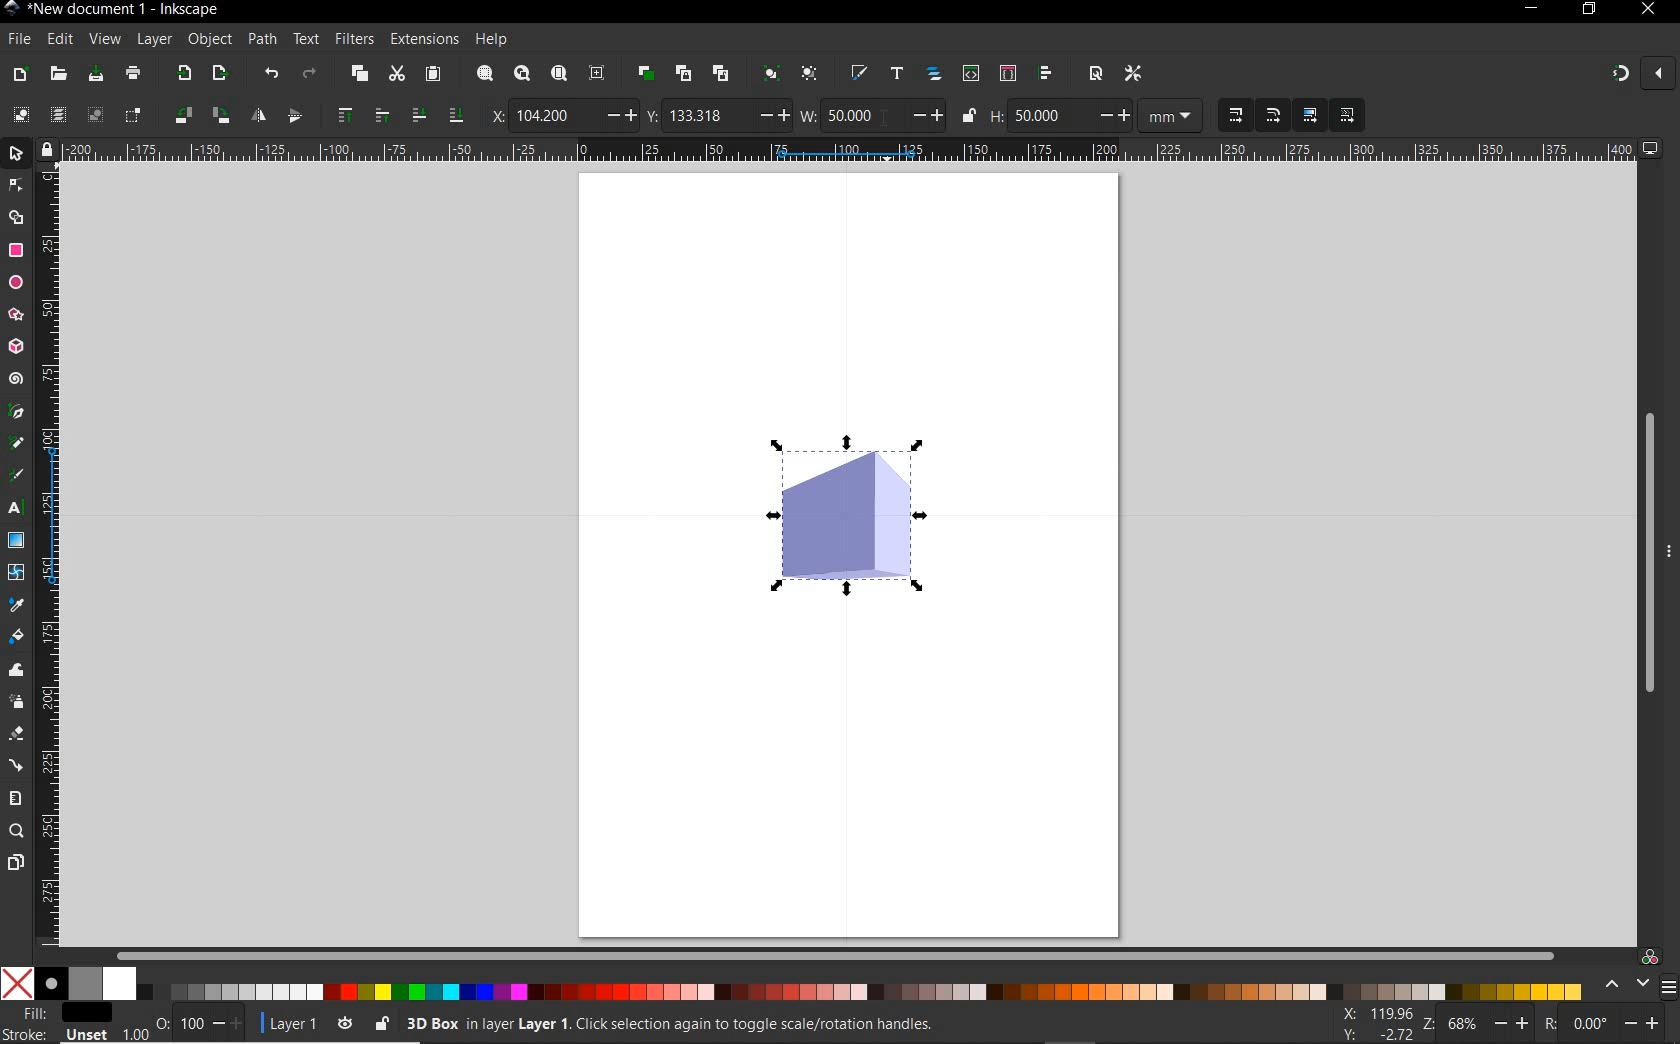 Image resolution: width=1680 pixels, height=1044 pixels. What do you see at coordinates (1670, 550) in the screenshot?
I see `more options` at bounding box center [1670, 550].